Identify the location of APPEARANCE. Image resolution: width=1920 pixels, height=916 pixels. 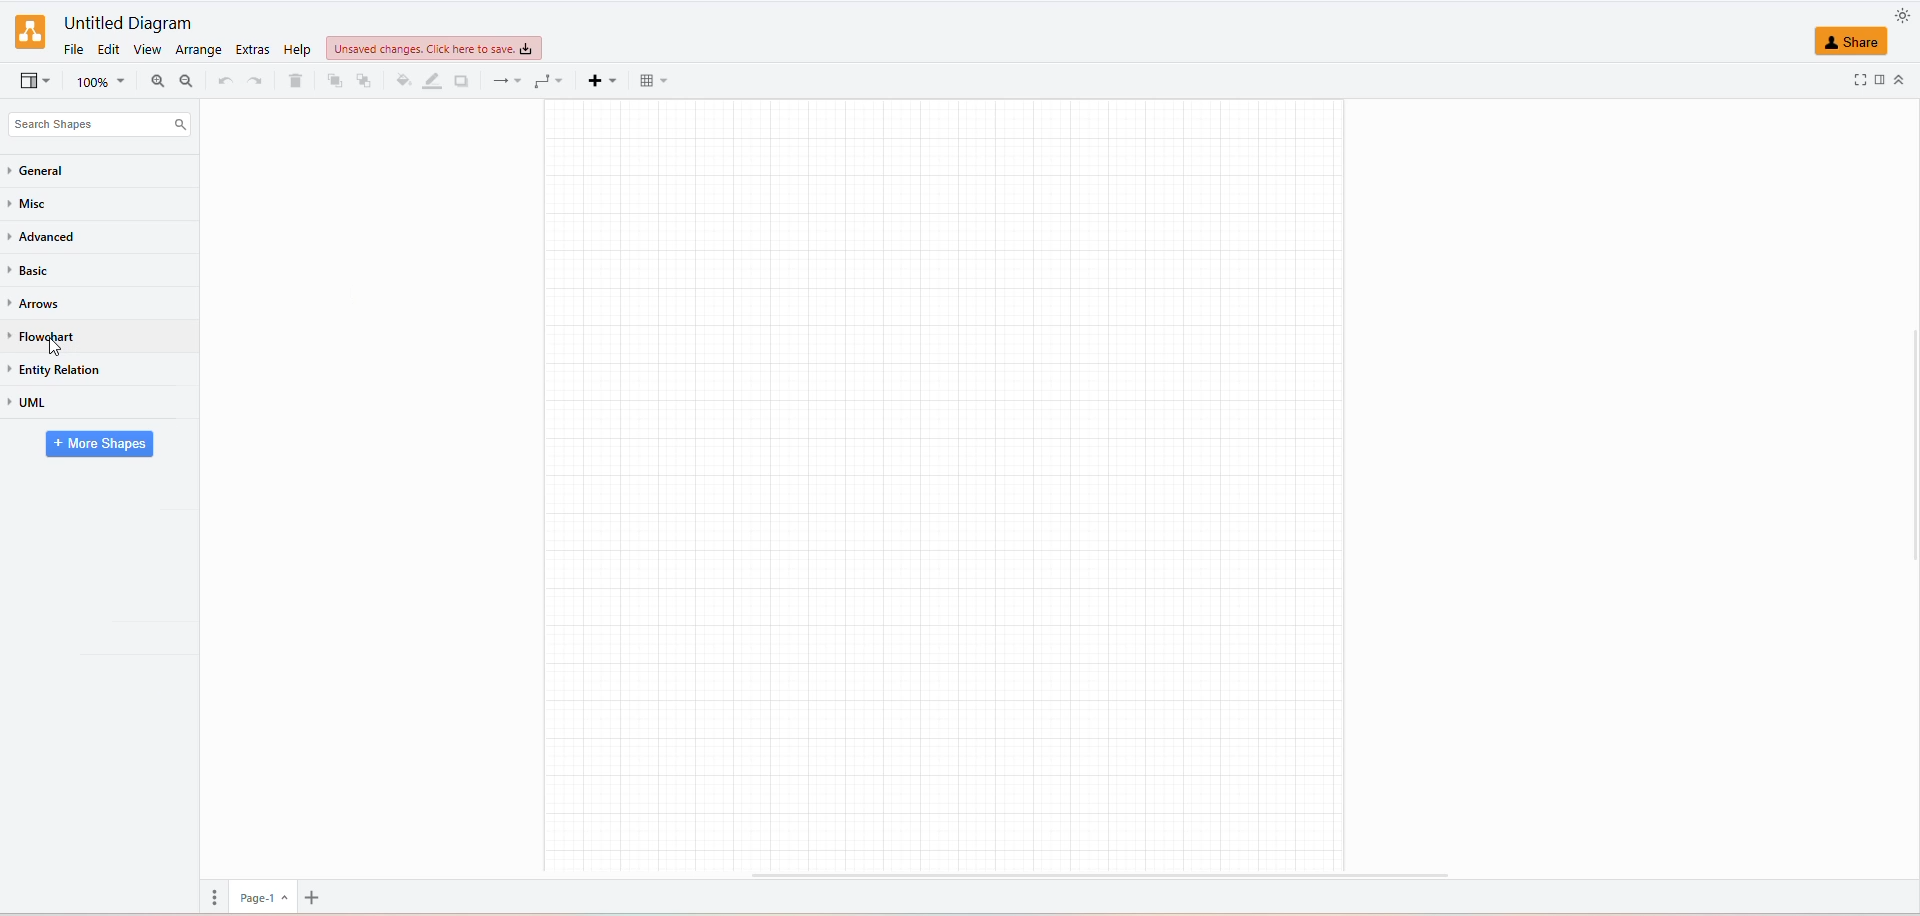
(1901, 13).